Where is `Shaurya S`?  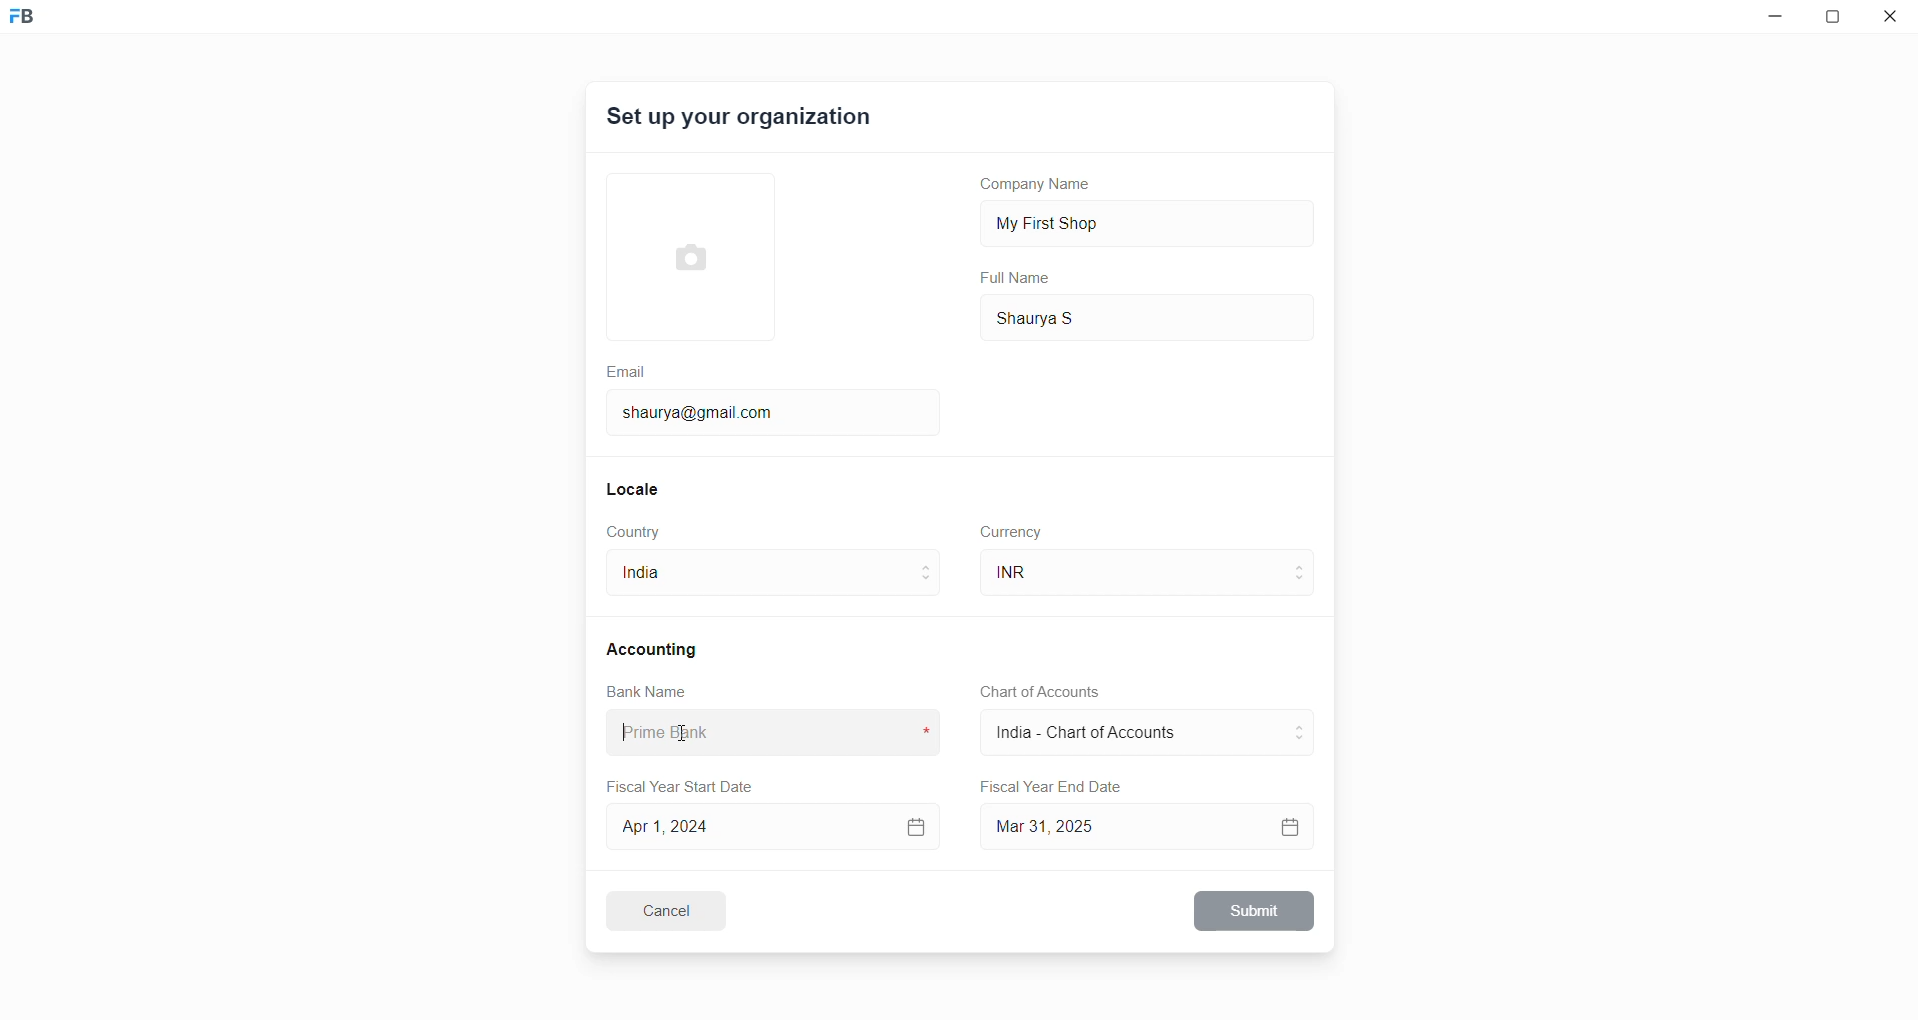 Shaurya S is located at coordinates (1066, 316).